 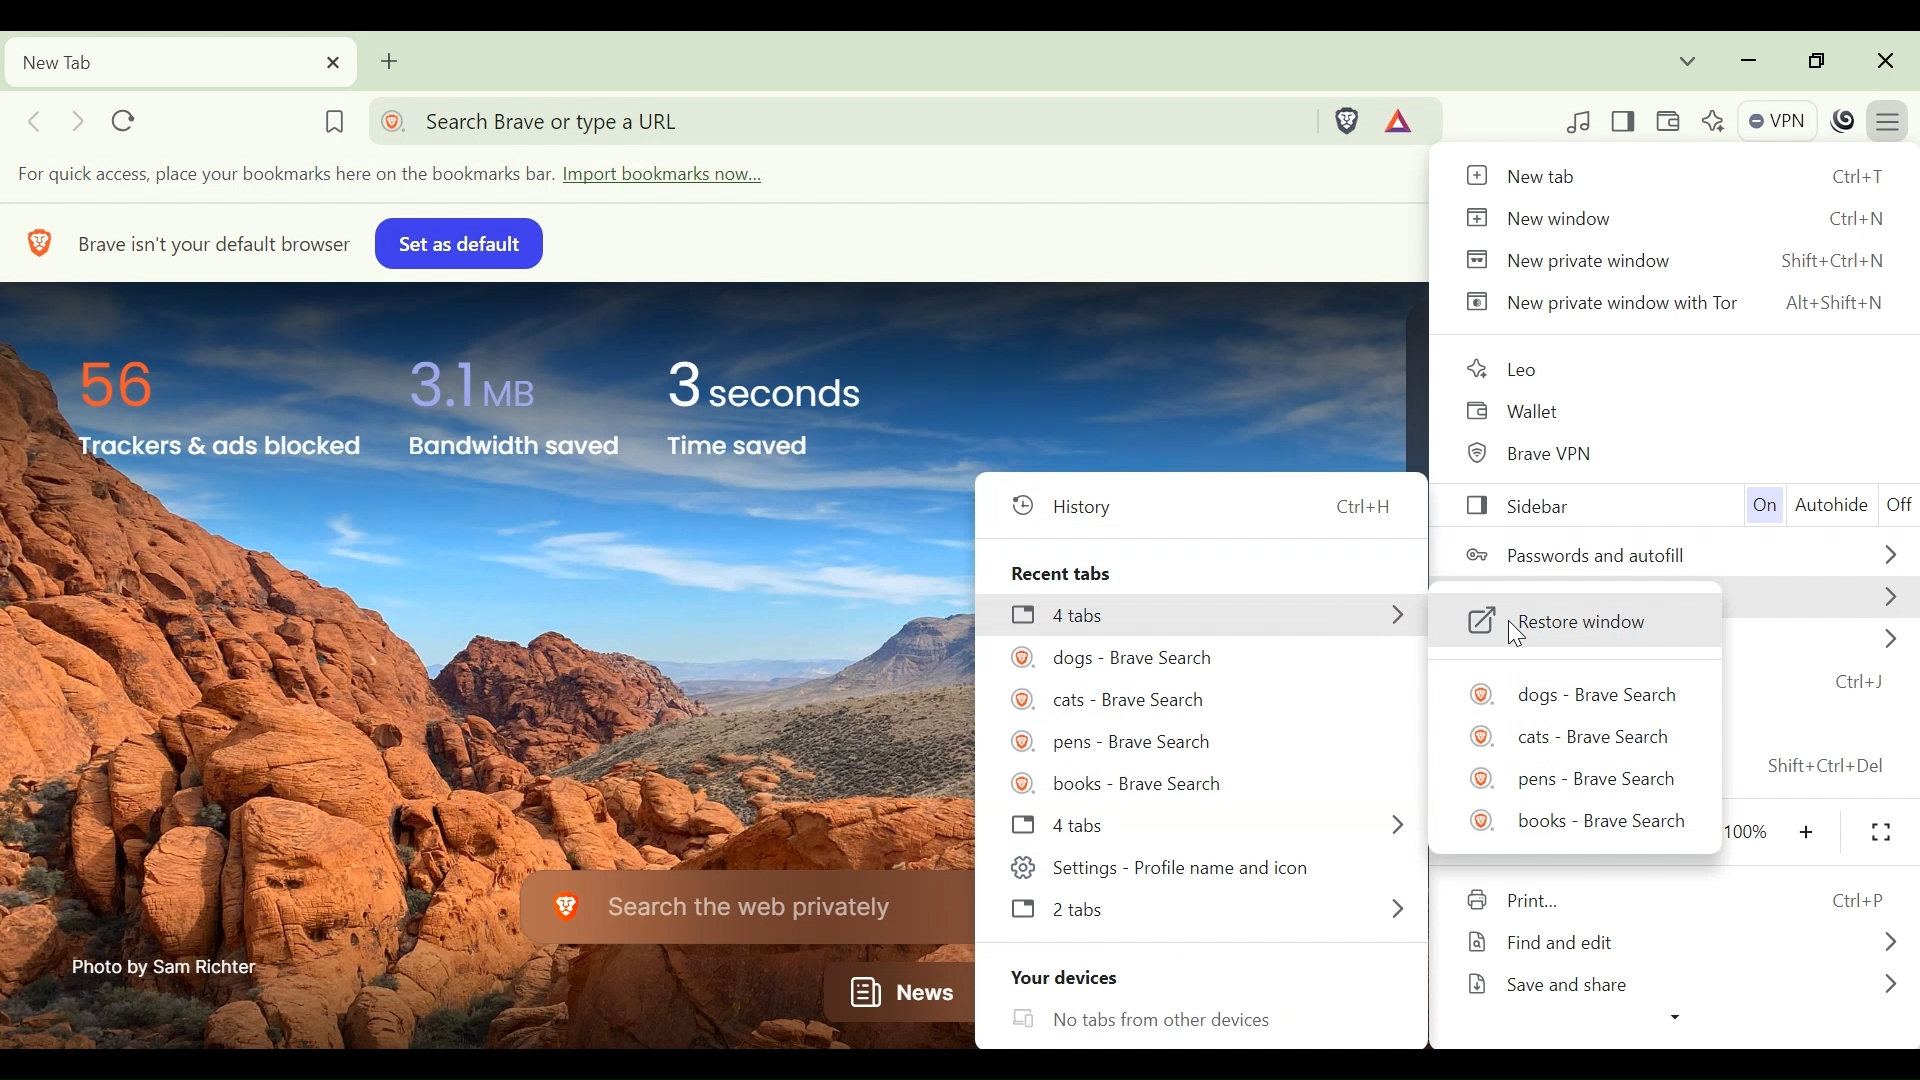 What do you see at coordinates (1810, 830) in the screenshot?
I see `+` at bounding box center [1810, 830].